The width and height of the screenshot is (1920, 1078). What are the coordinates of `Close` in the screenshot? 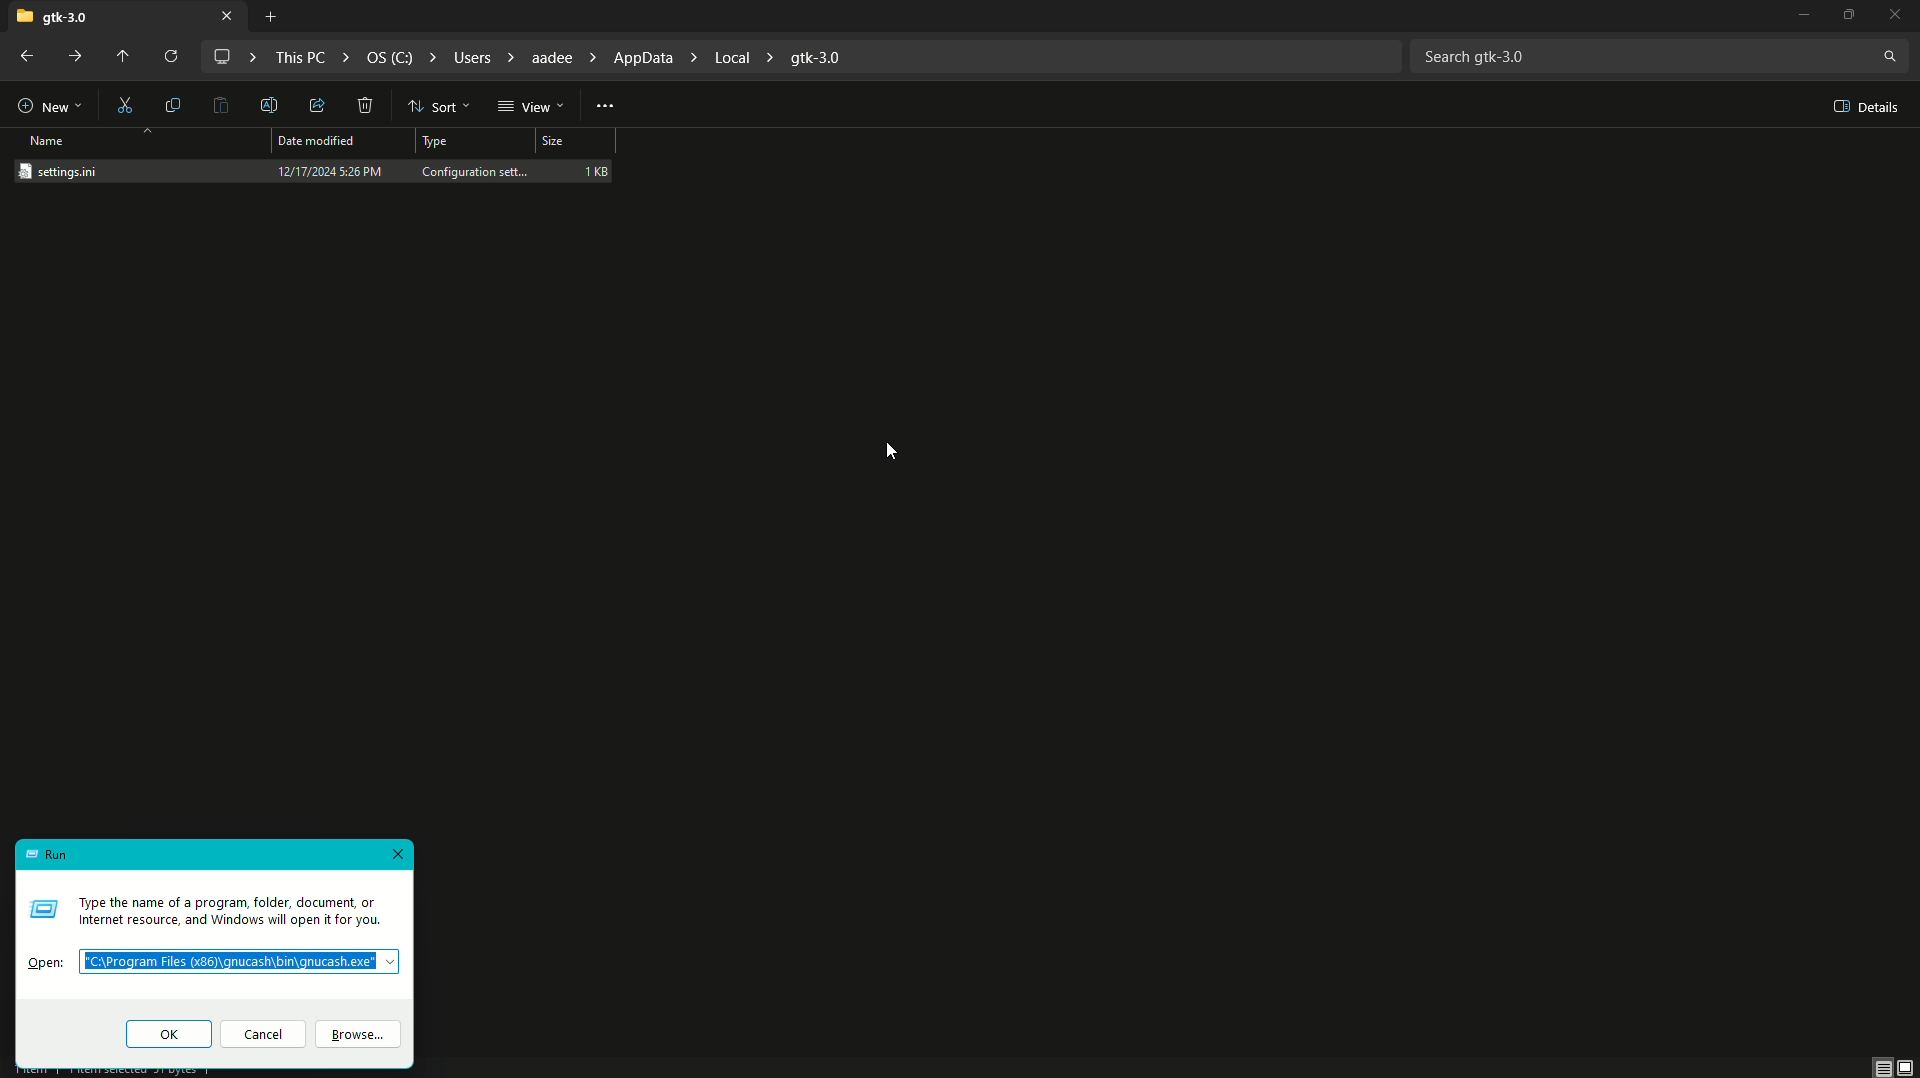 It's located at (1899, 14).